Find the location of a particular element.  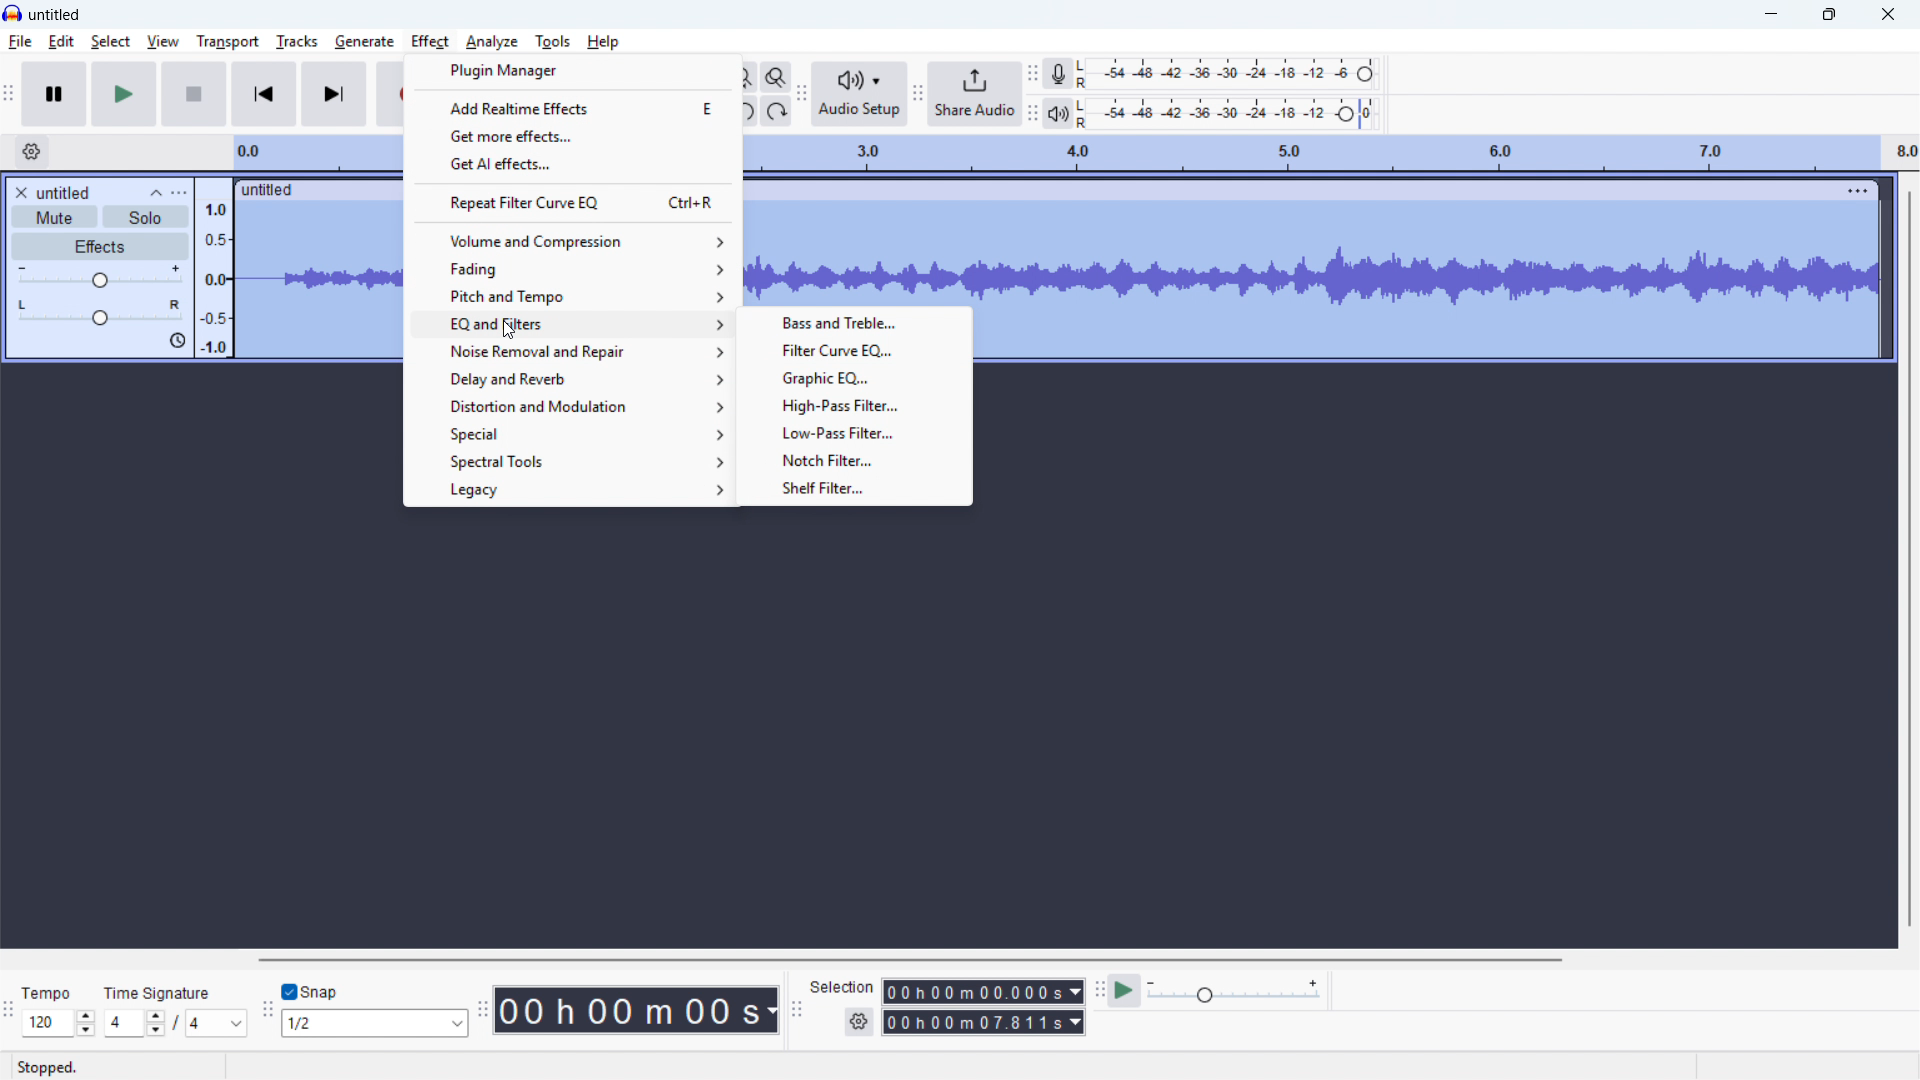

Playback speed  is located at coordinates (1233, 992).